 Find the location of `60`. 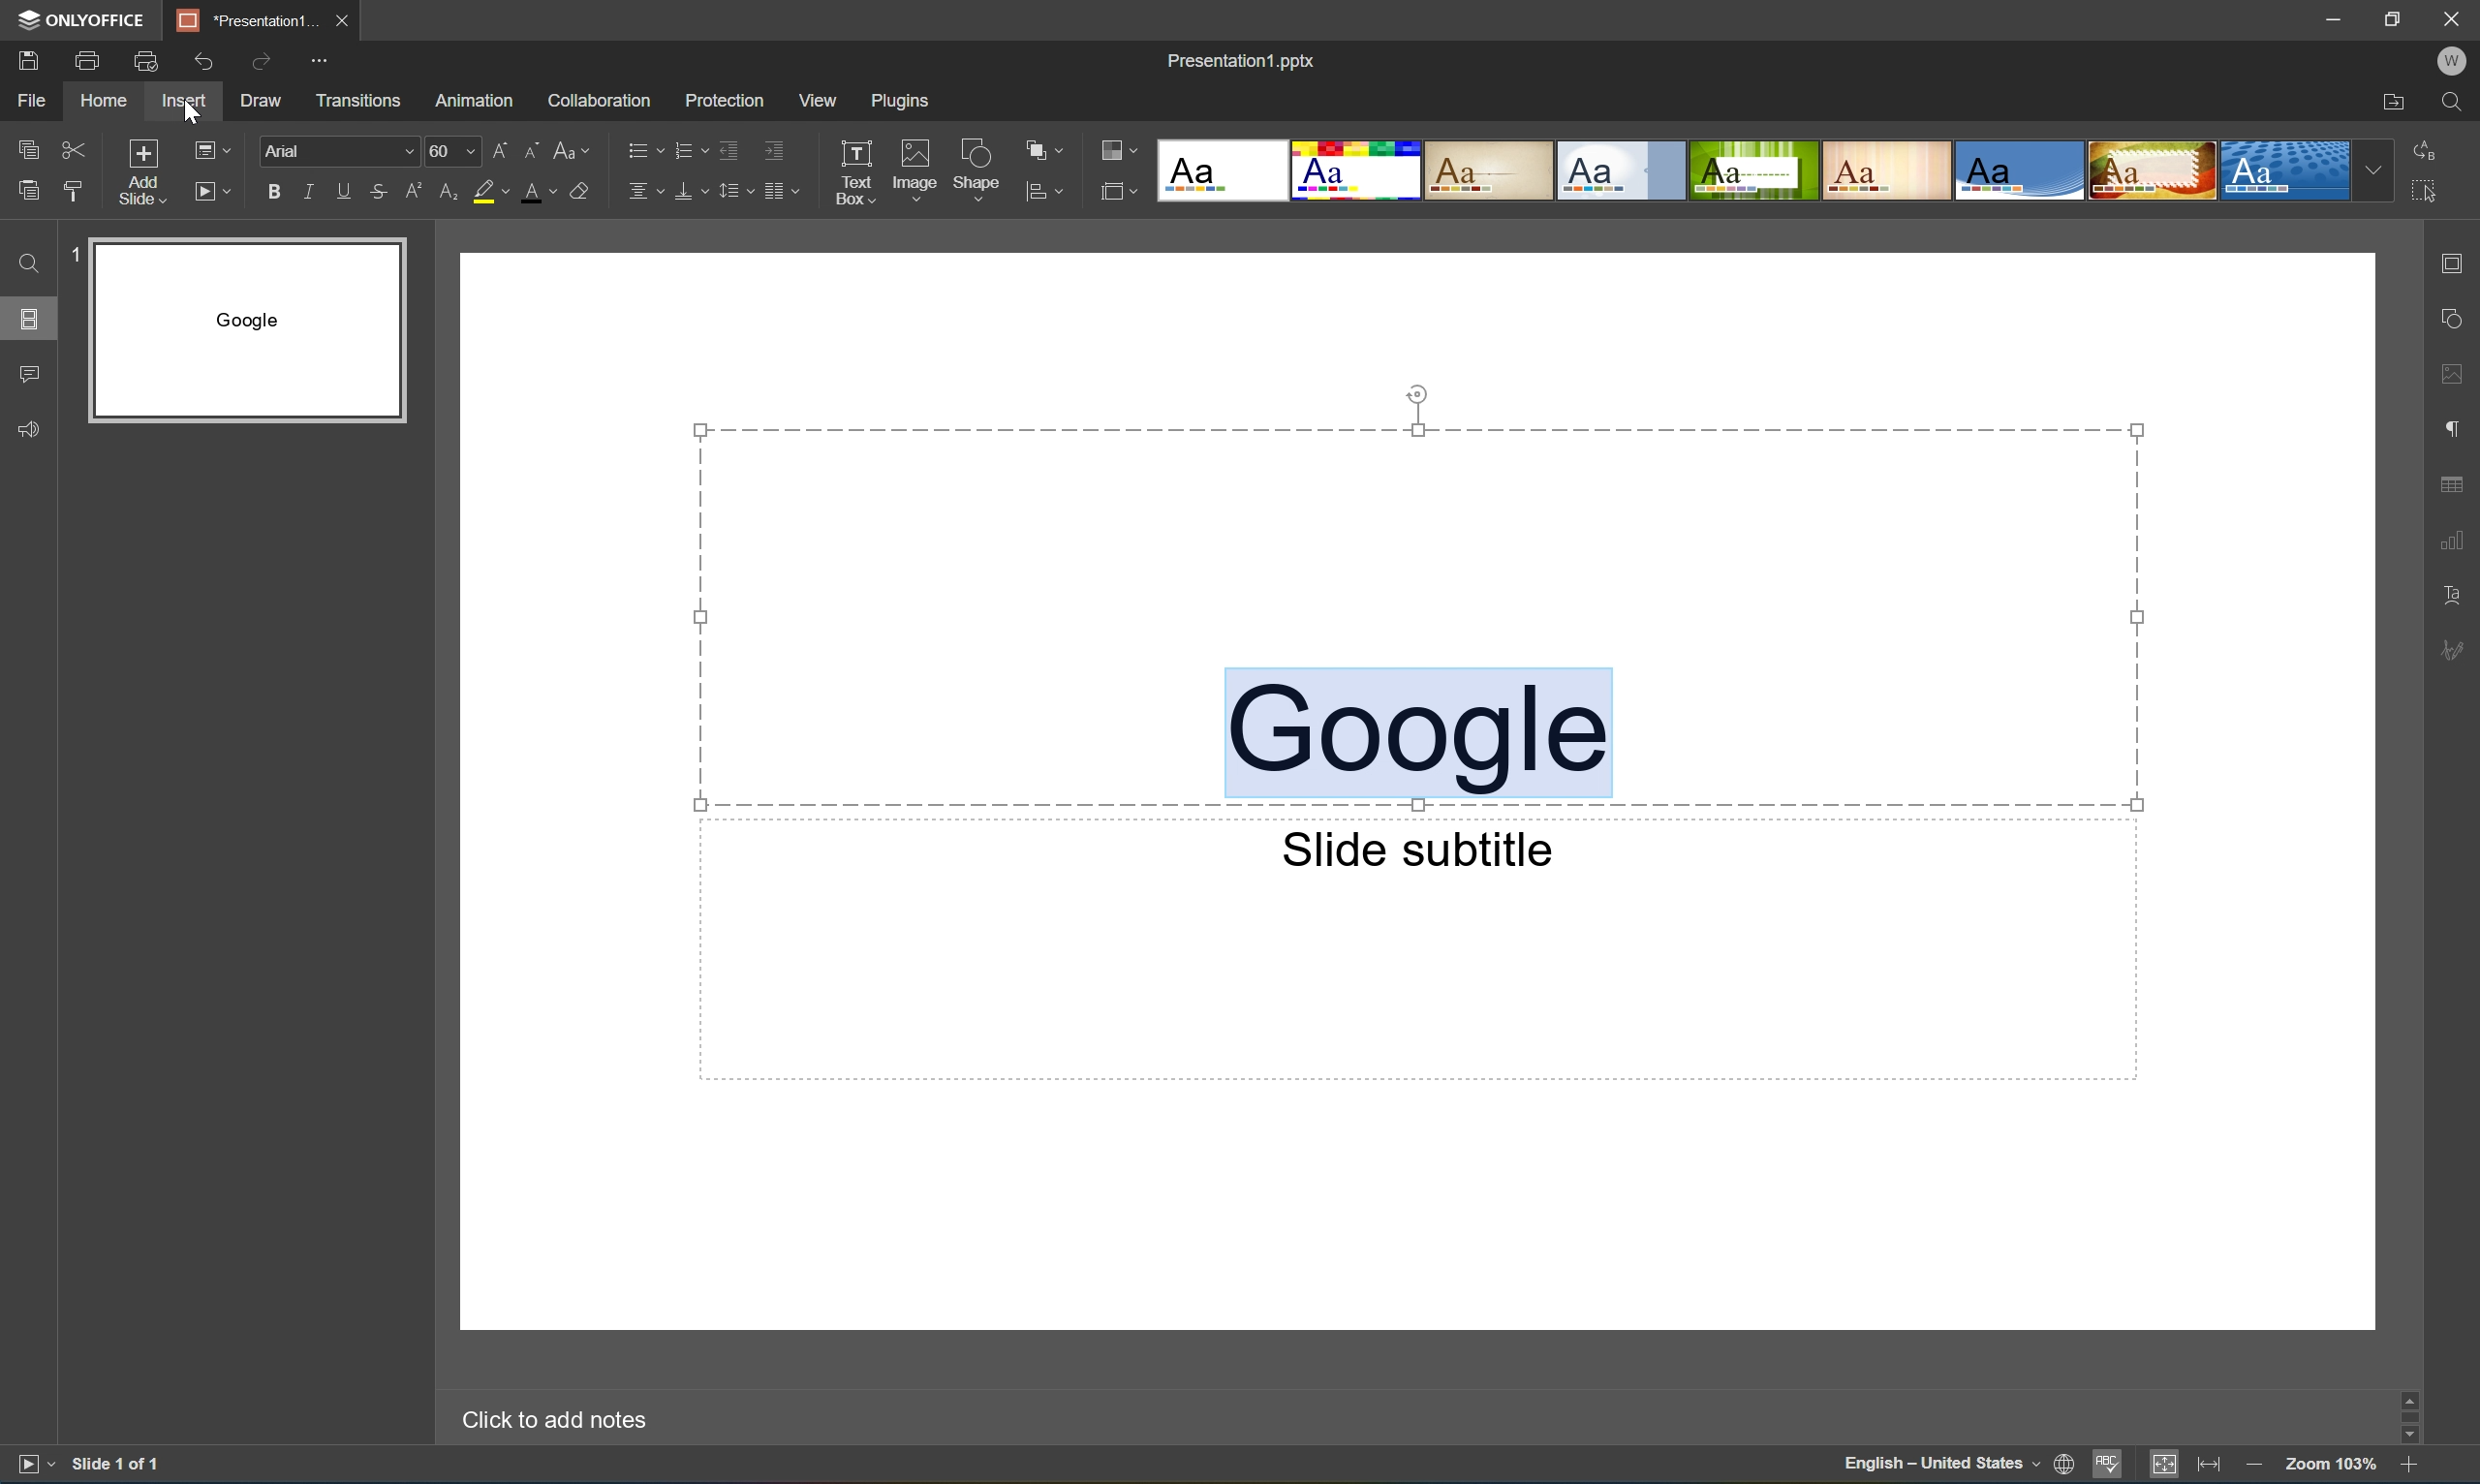

60 is located at coordinates (448, 151).